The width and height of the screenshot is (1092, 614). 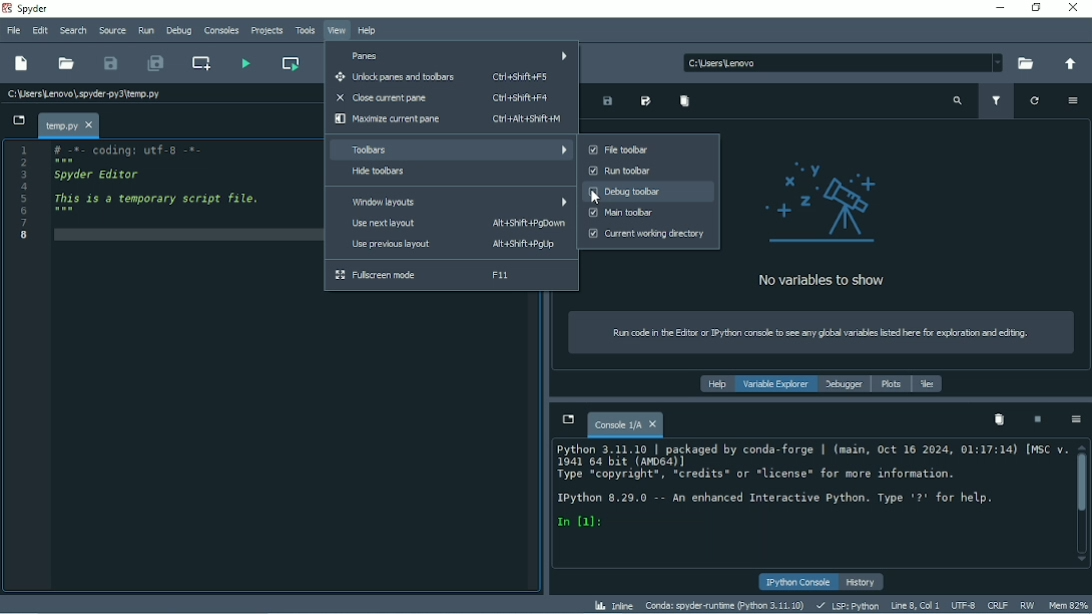 What do you see at coordinates (647, 102) in the screenshot?
I see `Save data as` at bounding box center [647, 102].